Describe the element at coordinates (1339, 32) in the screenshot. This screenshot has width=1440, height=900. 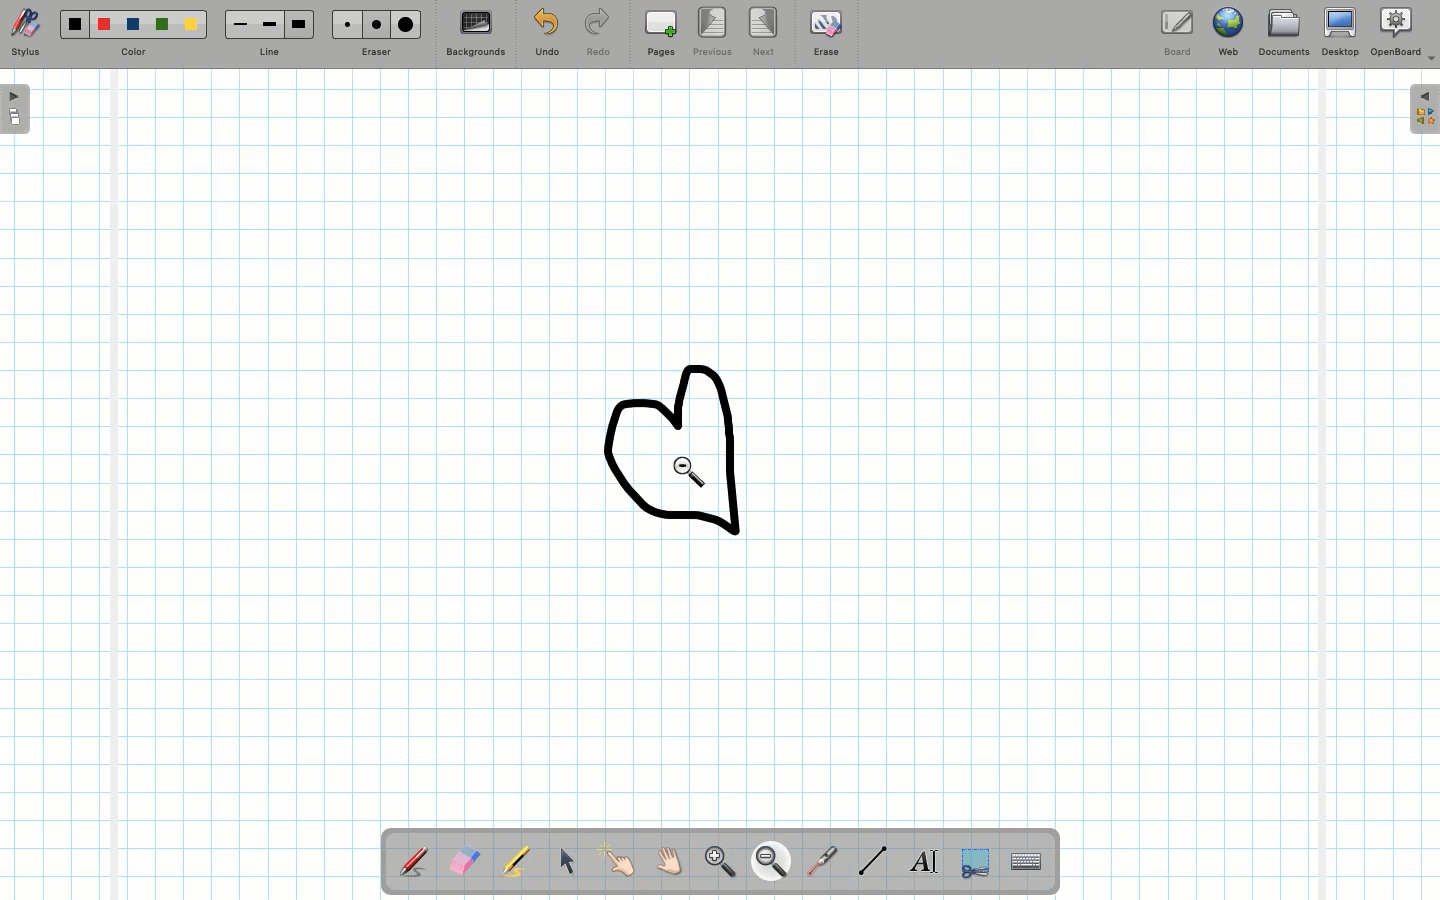
I see `Desktop` at that location.